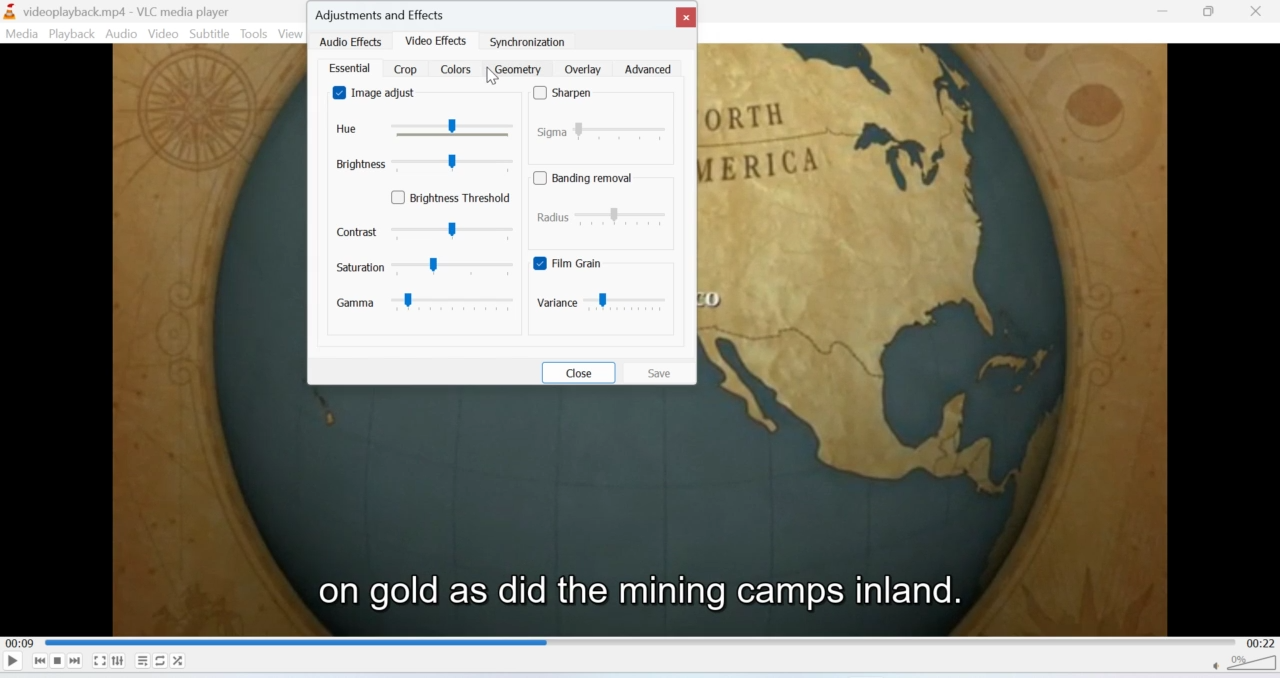 Image resolution: width=1280 pixels, height=678 pixels. Describe the element at coordinates (404, 69) in the screenshot. I see `crop` at that location.